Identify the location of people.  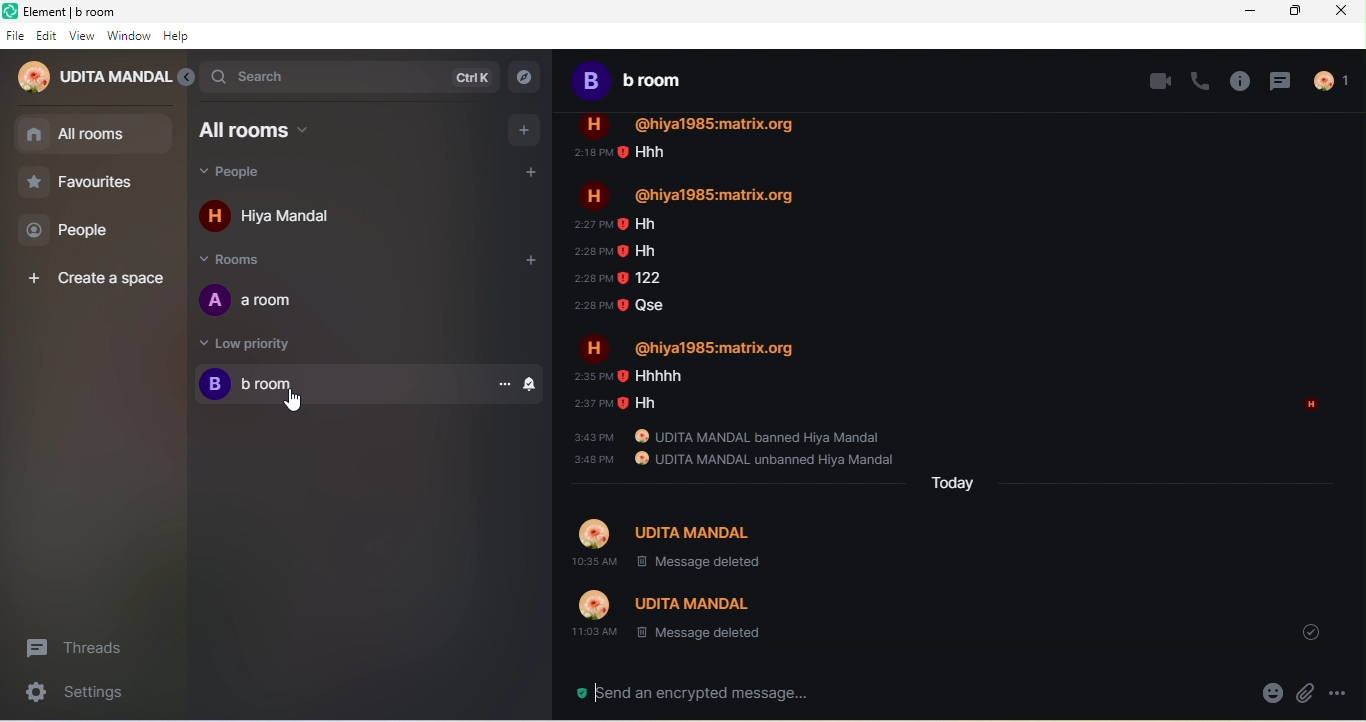
(1331, 80).